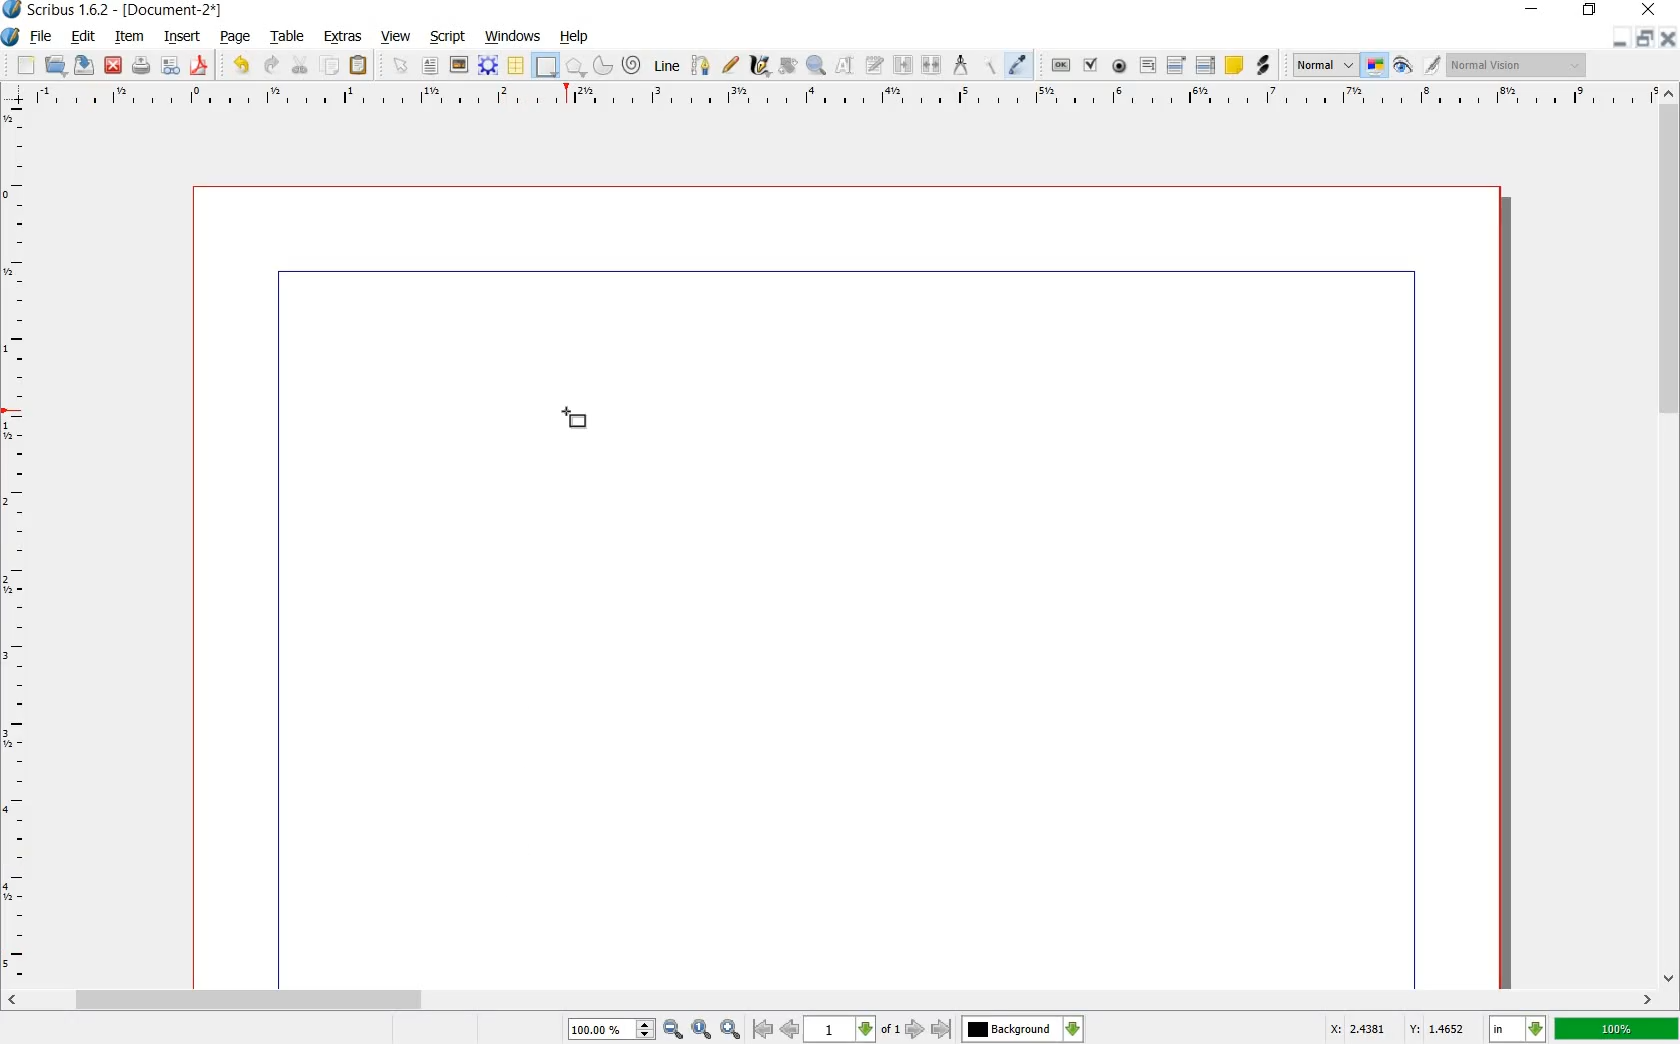  I want to click on MINIMIZE, so click(1623, 38).